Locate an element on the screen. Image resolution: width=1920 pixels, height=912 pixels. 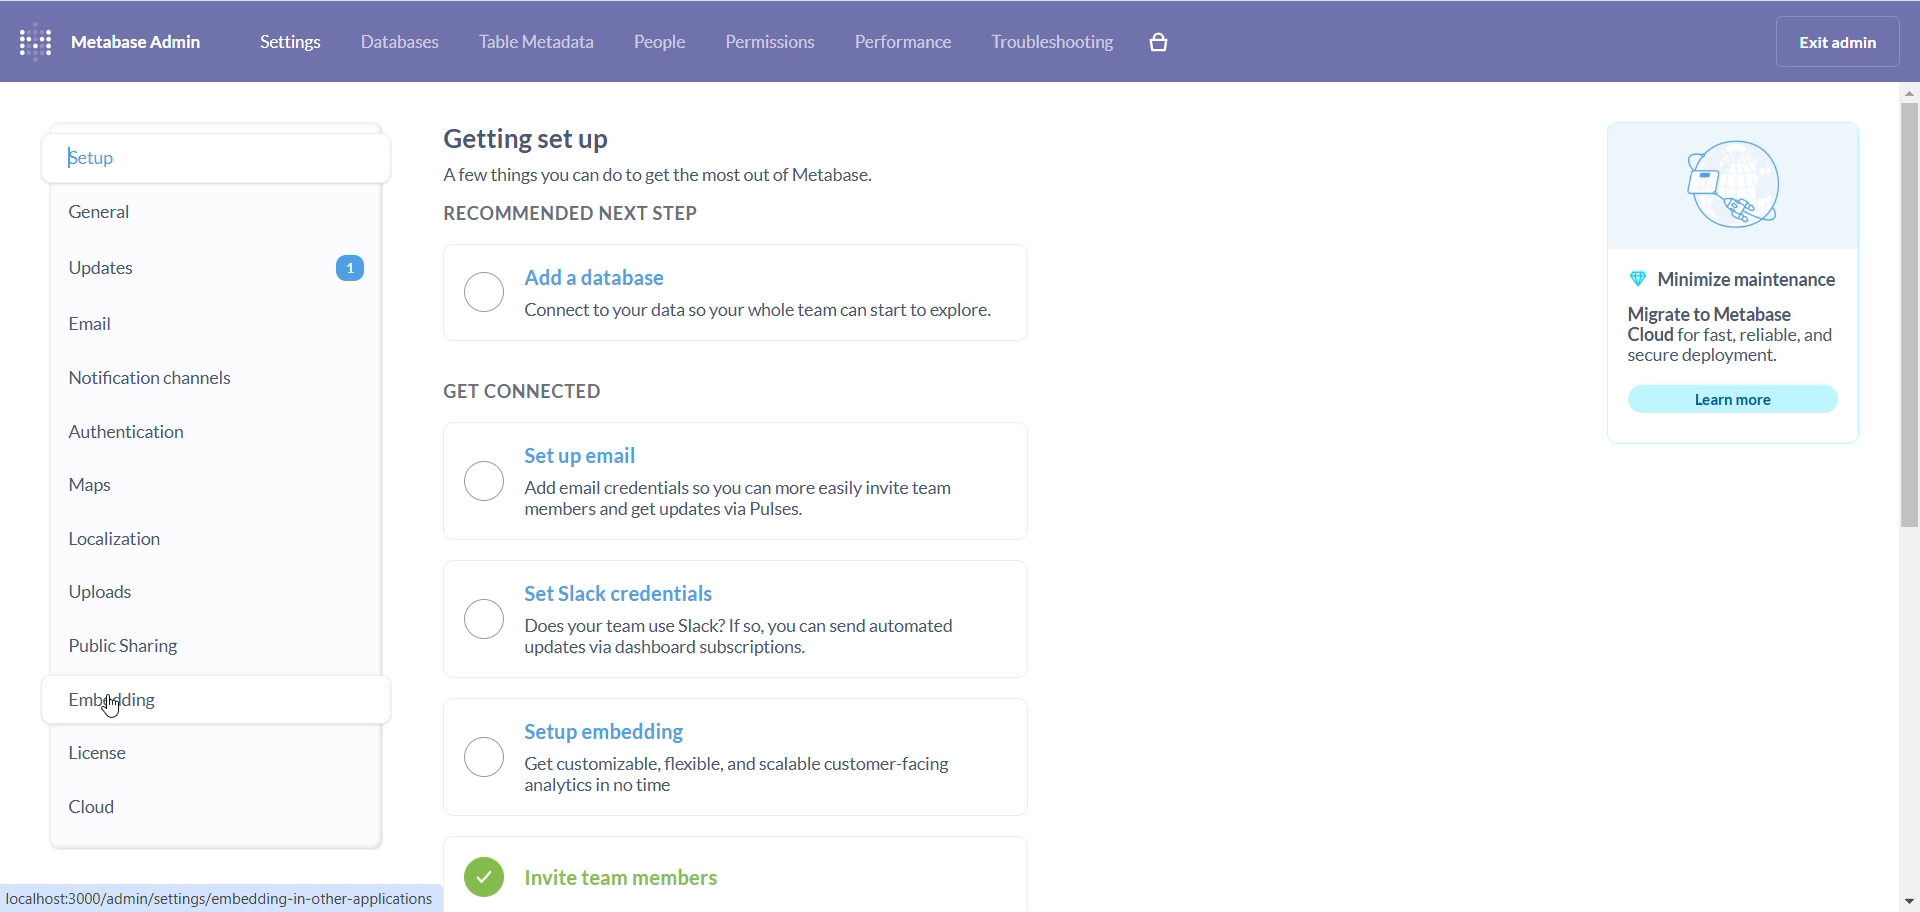
cart is located at coordinates (1163, 42).